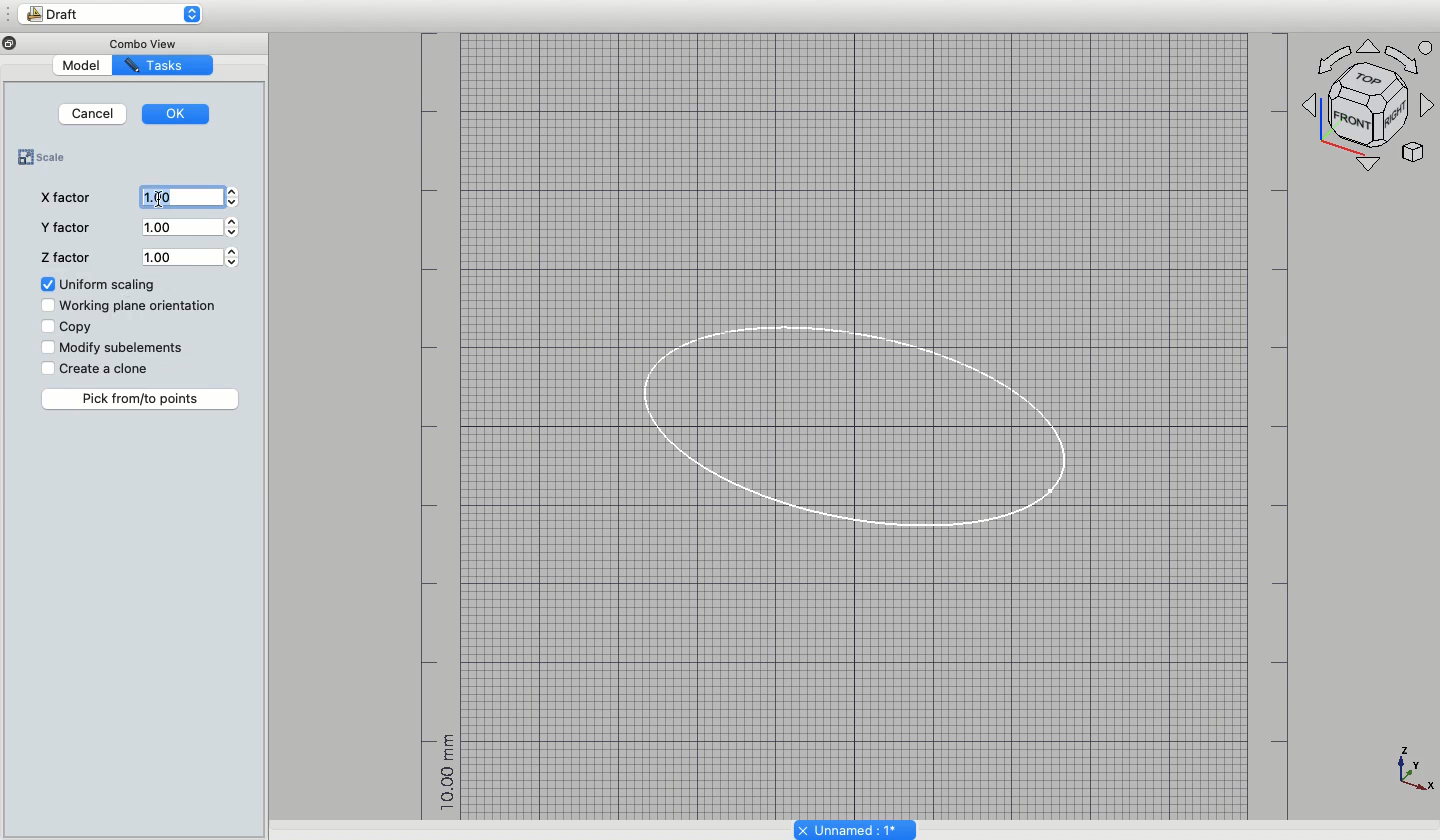  What do you see at coordinates (164, 65) in the screenshot?
I see `Tasks` at bounding box center [164, 65].